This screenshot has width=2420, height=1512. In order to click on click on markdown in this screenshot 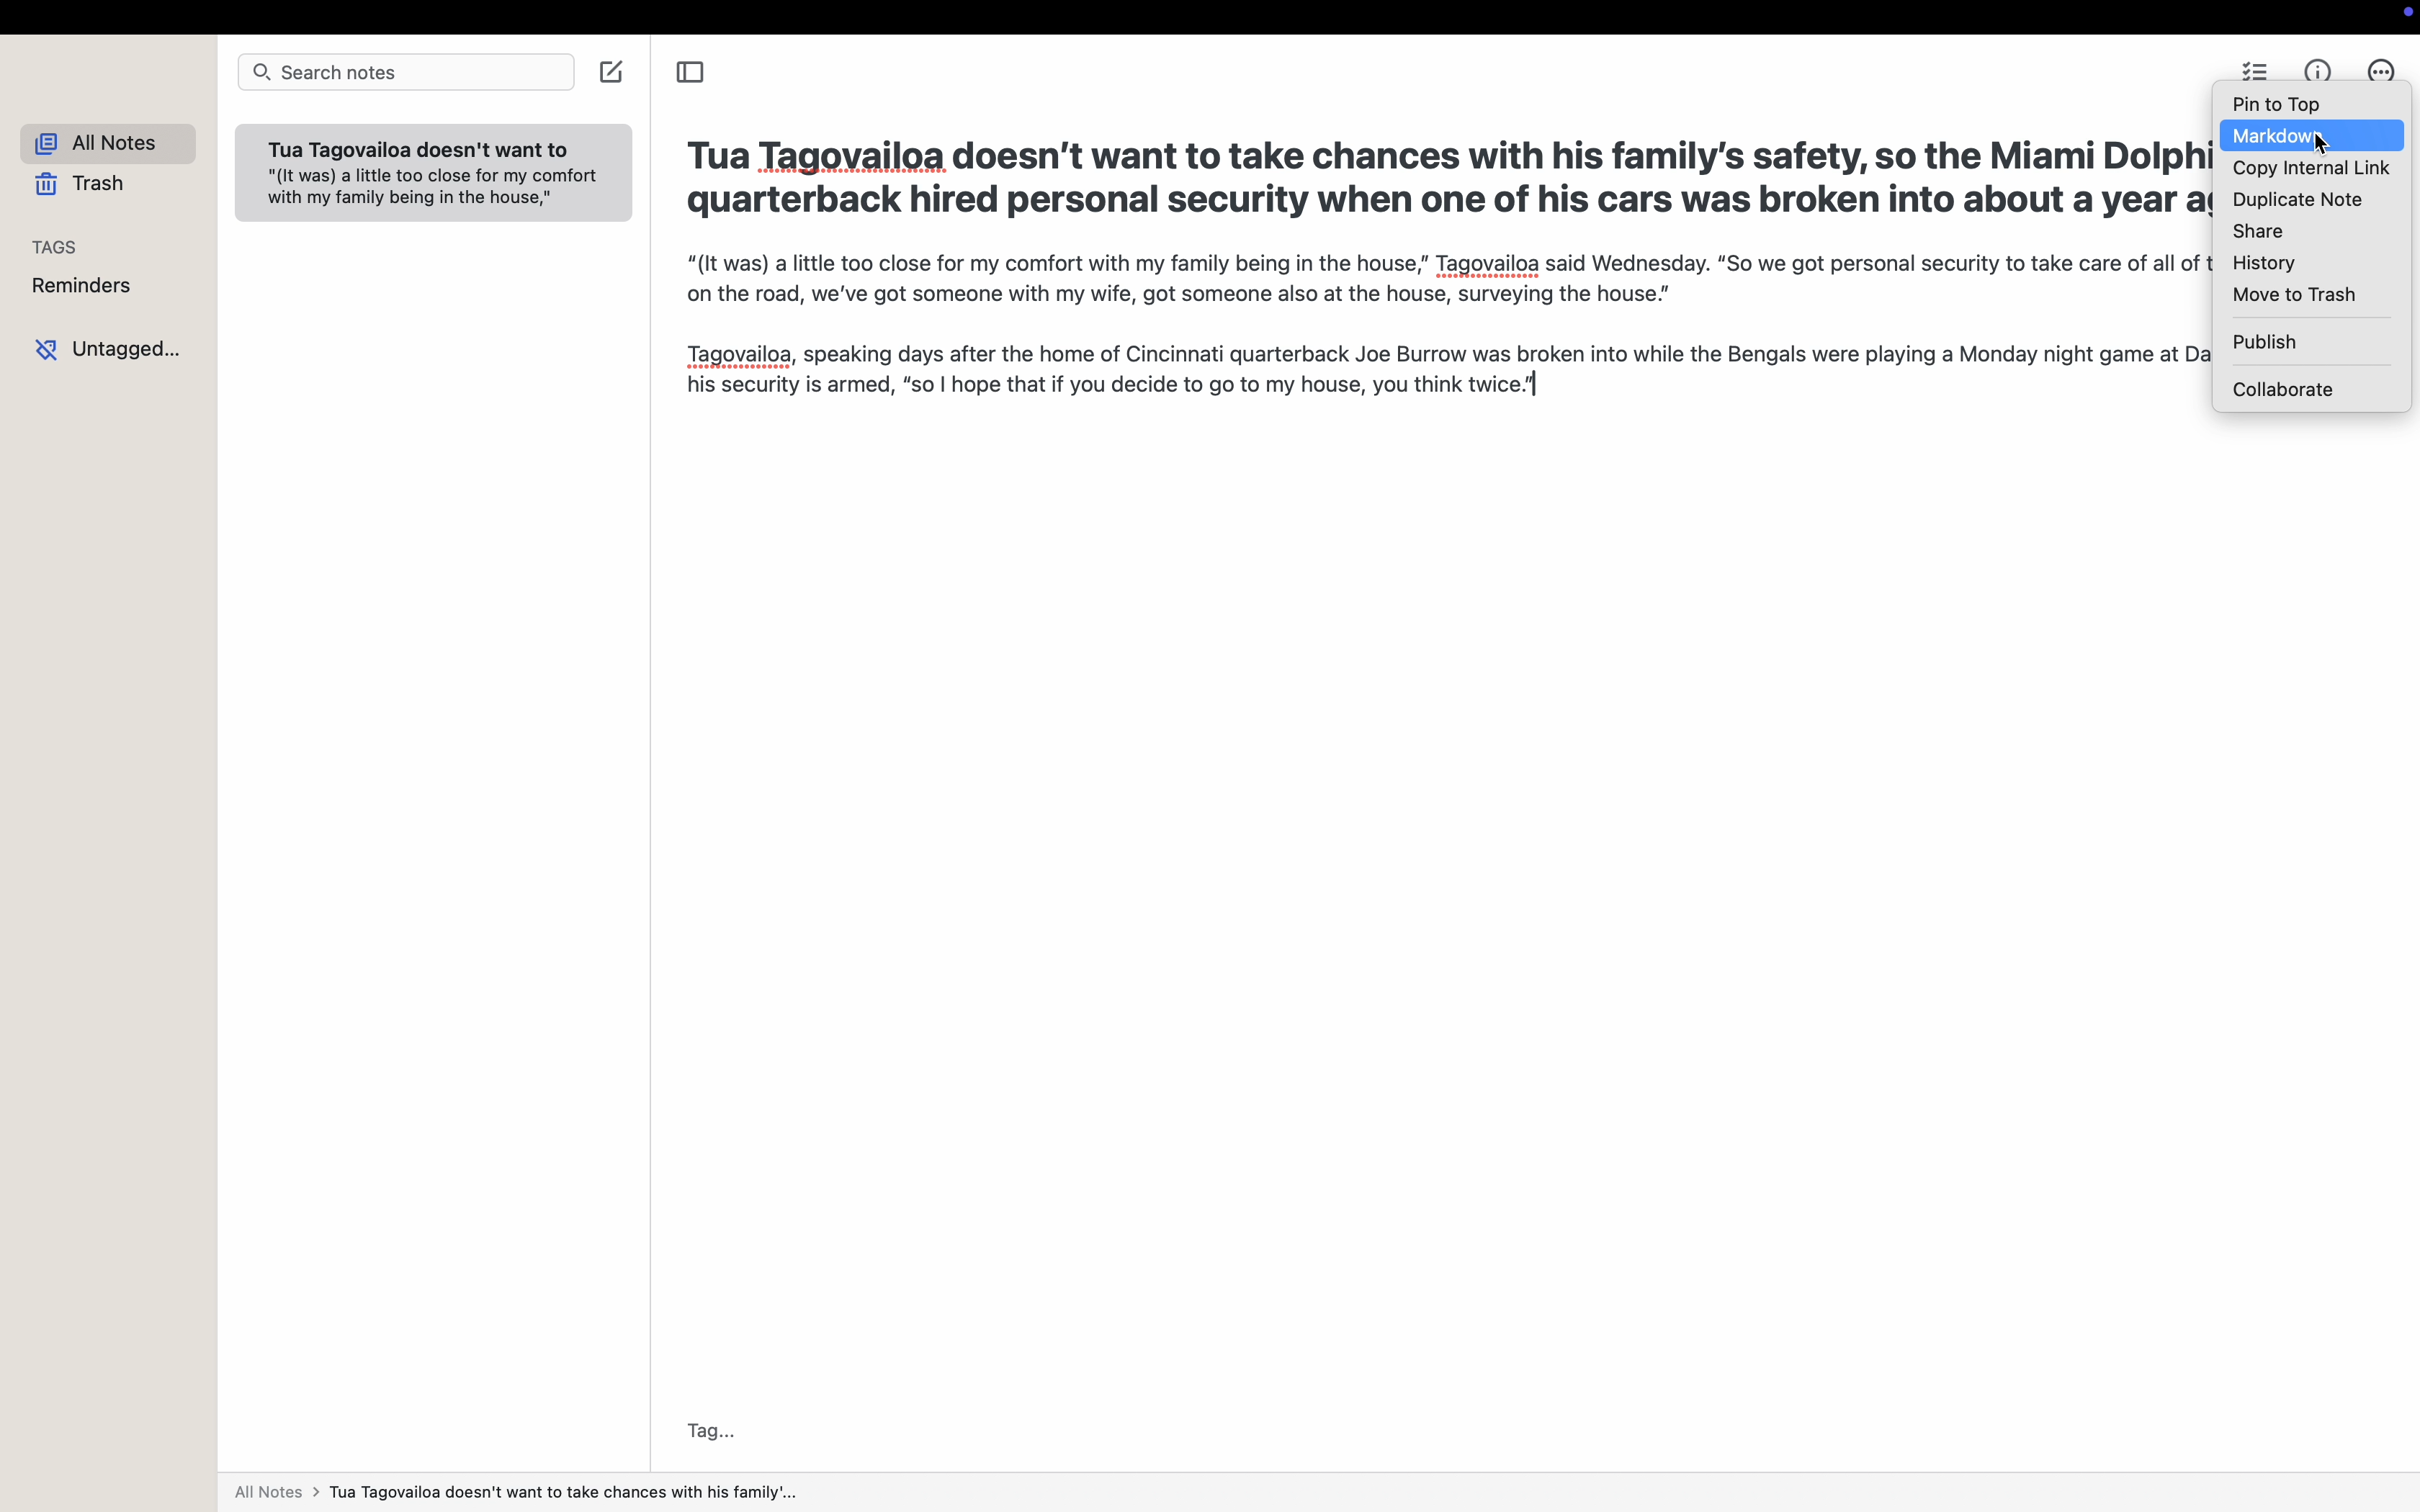, I will do `click(2269, 136)`.